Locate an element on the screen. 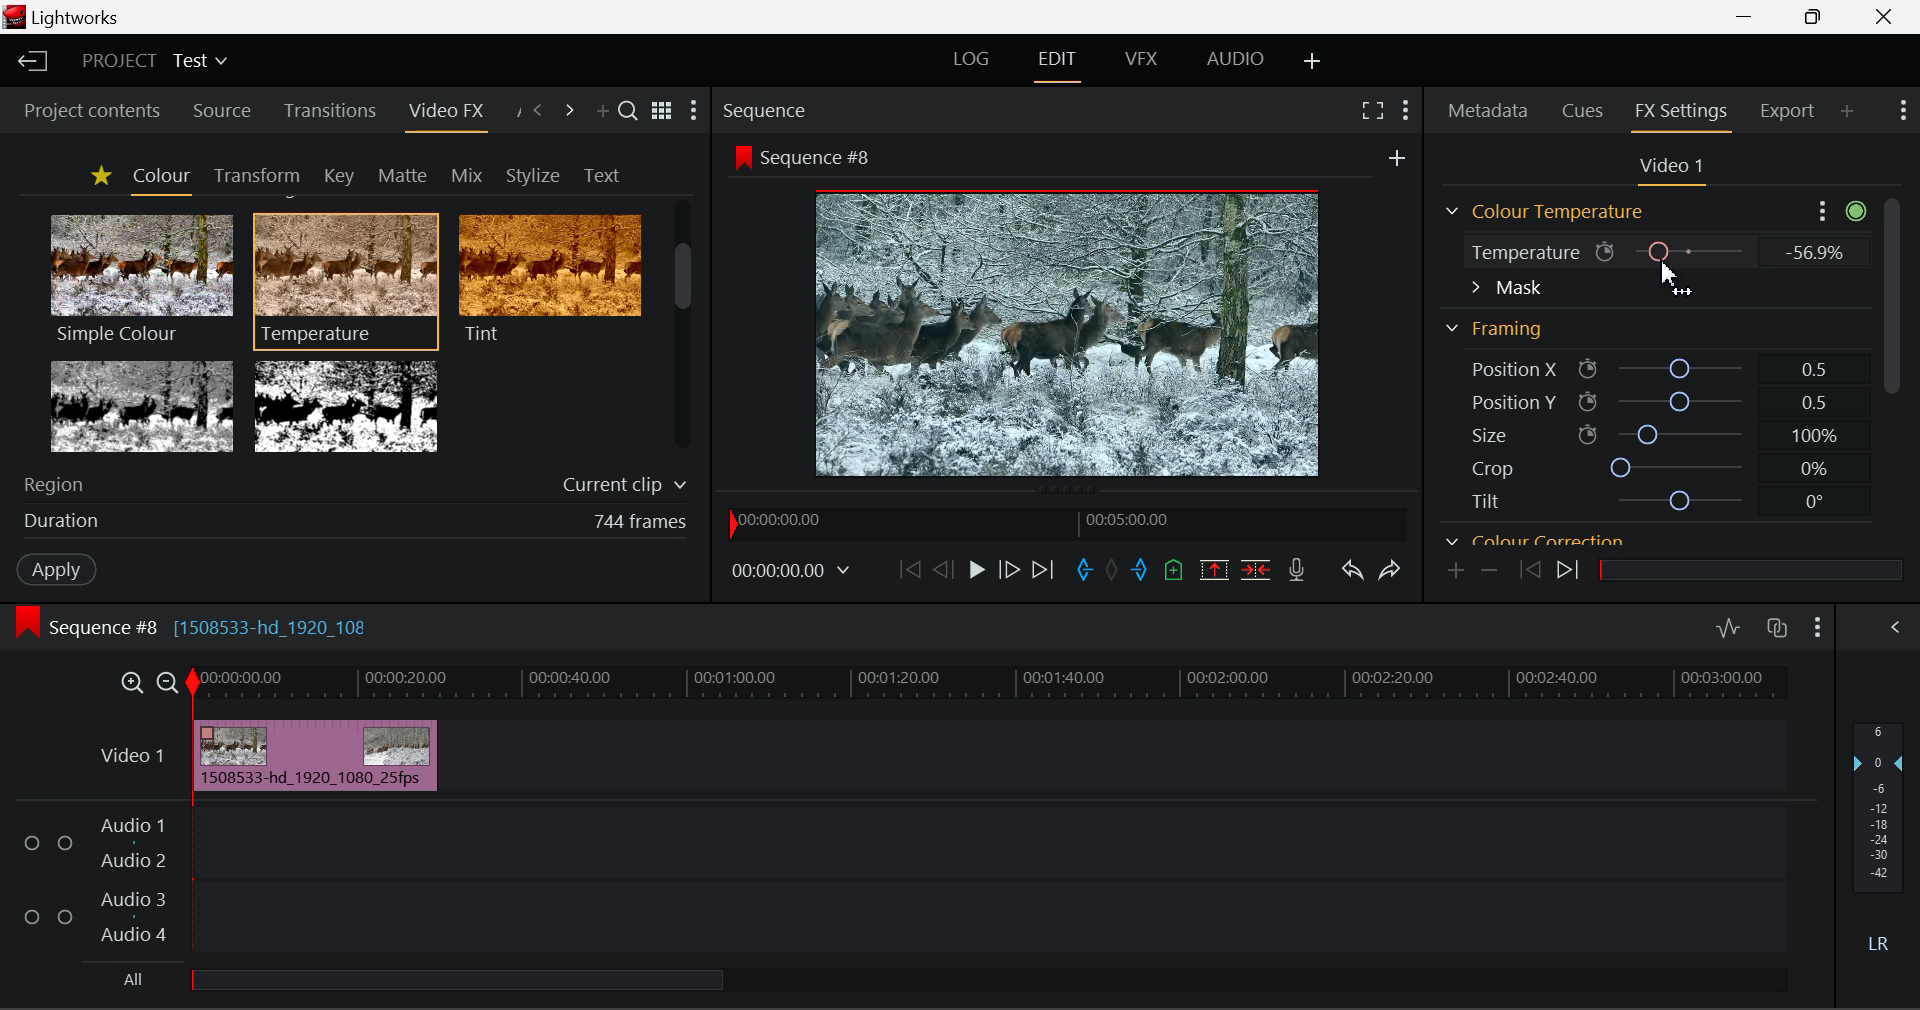  Video Settings is located at coordinates (1678, 170).